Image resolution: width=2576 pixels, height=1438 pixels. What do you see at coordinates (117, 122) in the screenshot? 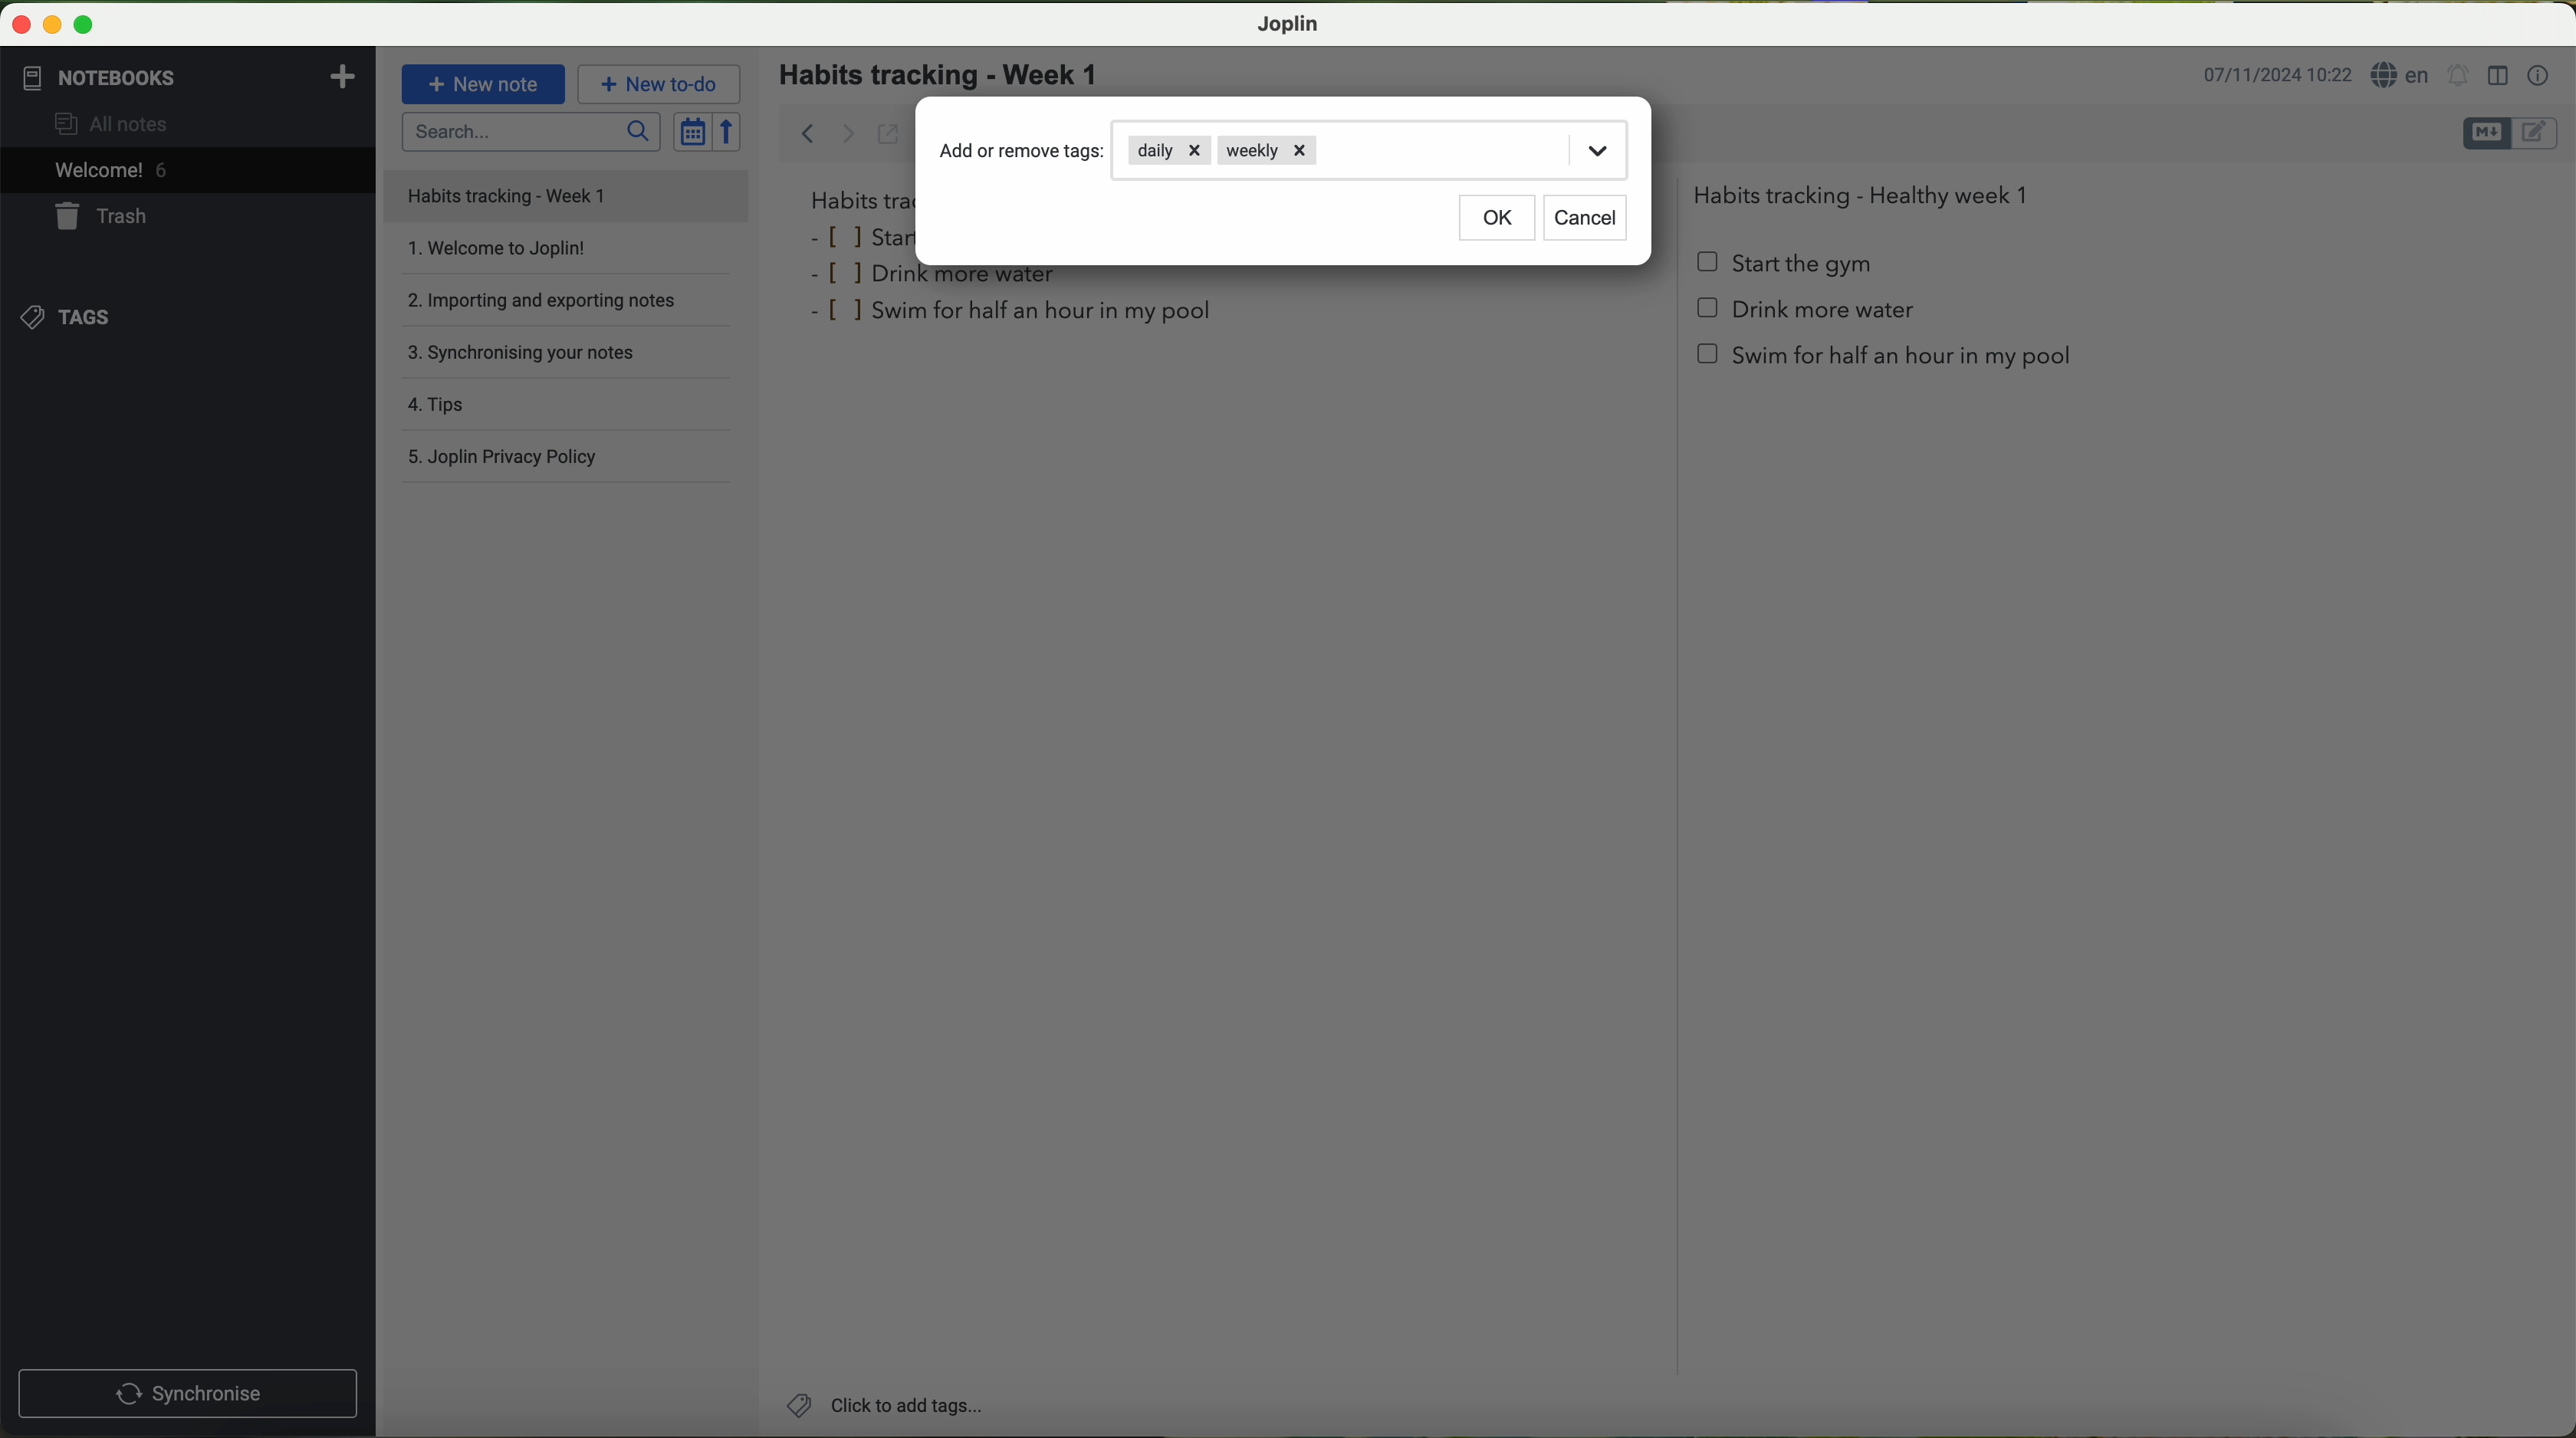
I see `all notes` at bounding box center [117, 122].